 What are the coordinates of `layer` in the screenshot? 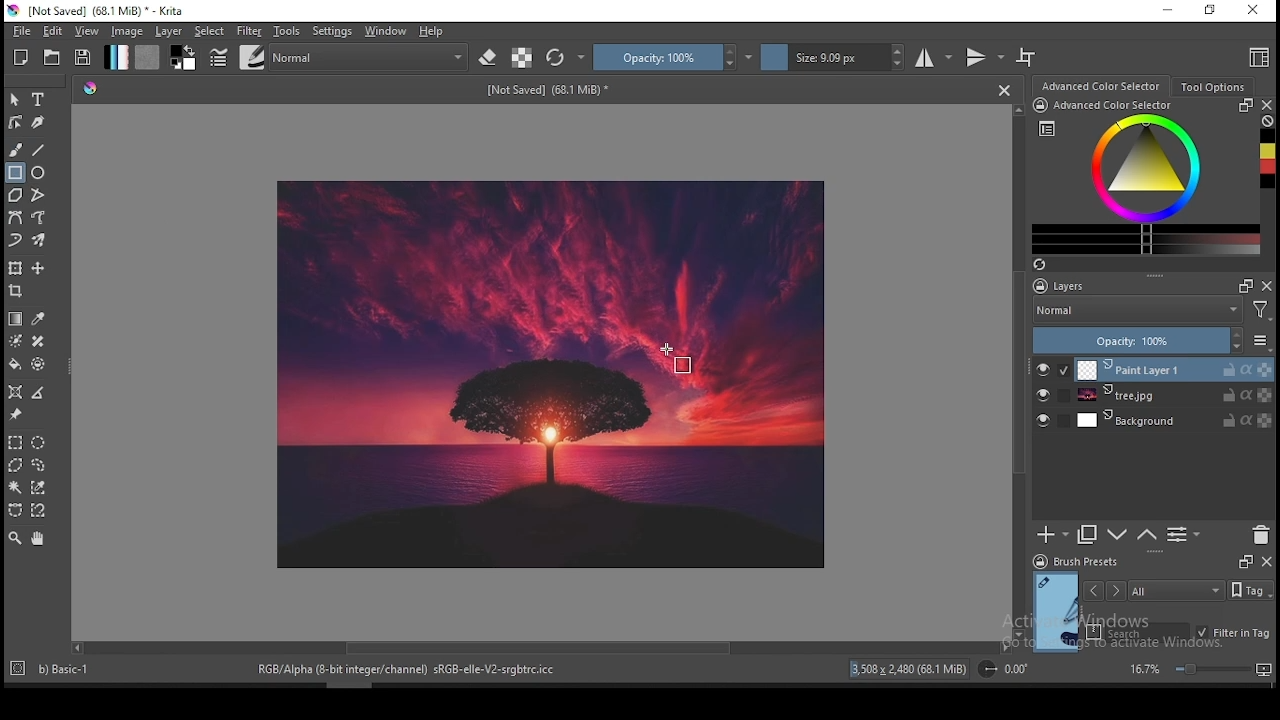 It's located at (1174, 369).